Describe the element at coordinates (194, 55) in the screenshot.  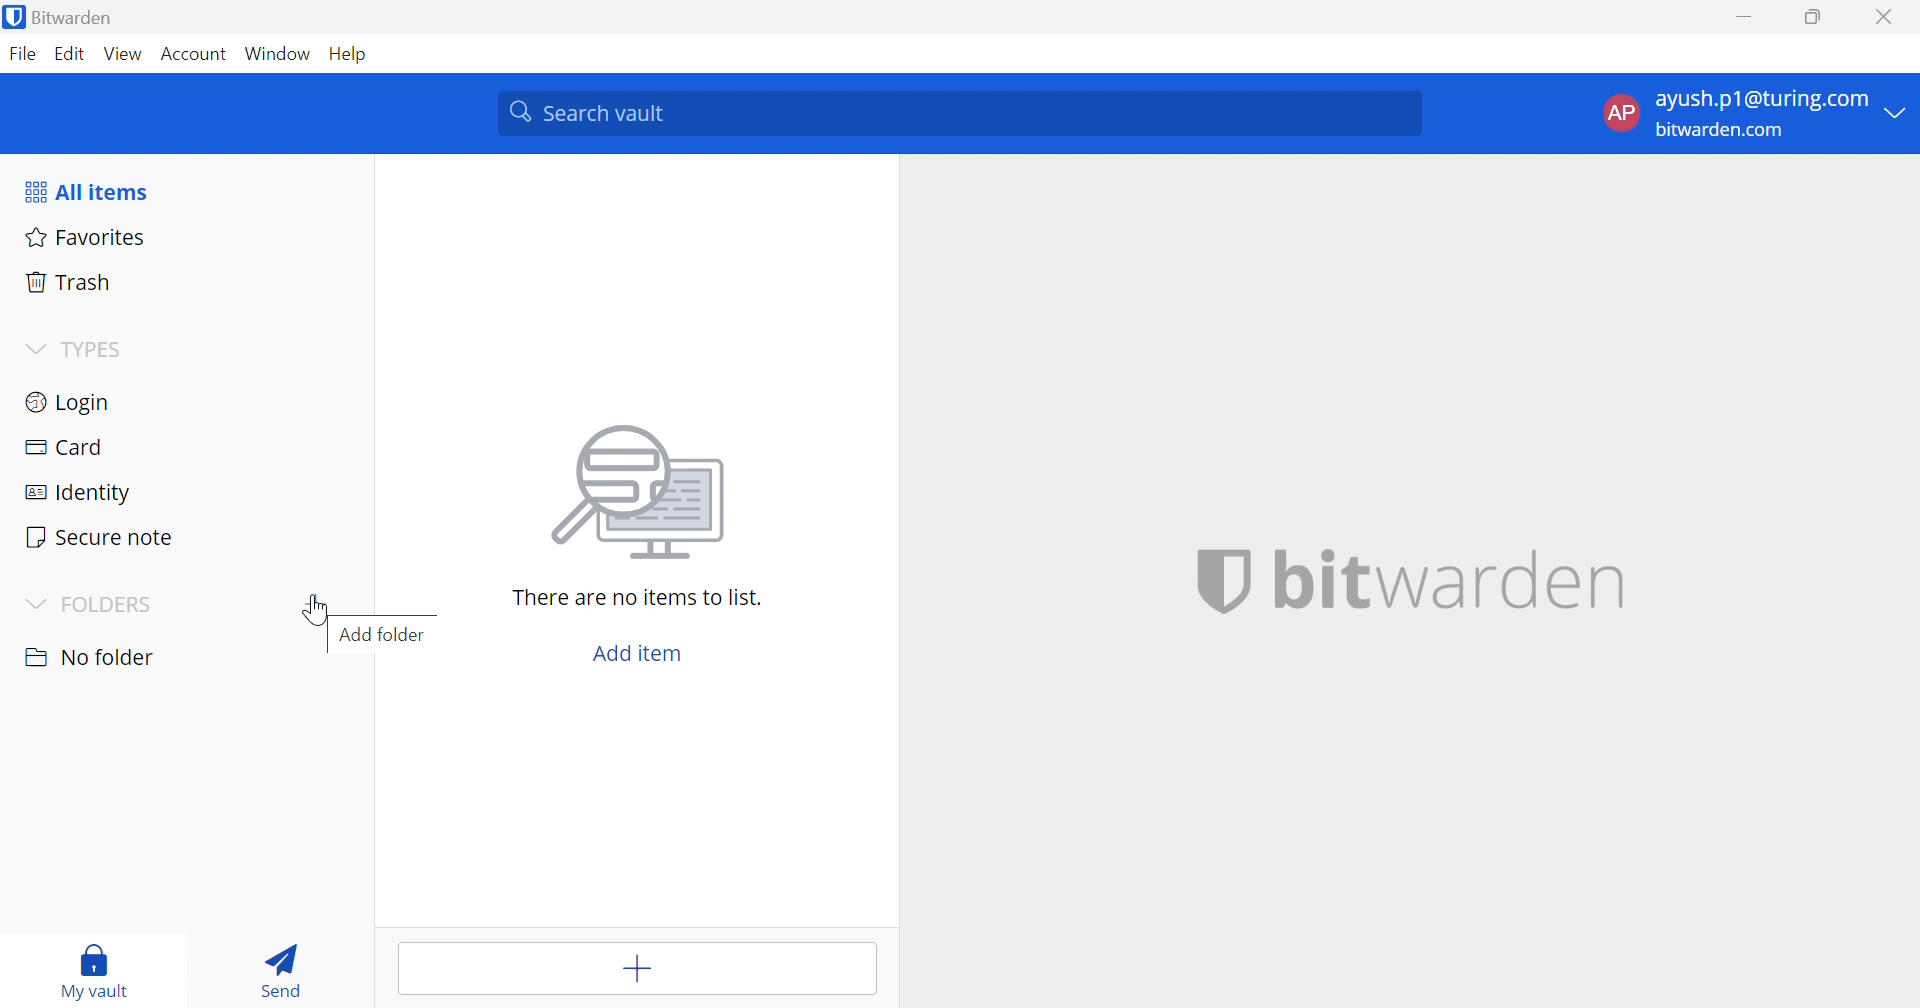
I see `Account` at that location.